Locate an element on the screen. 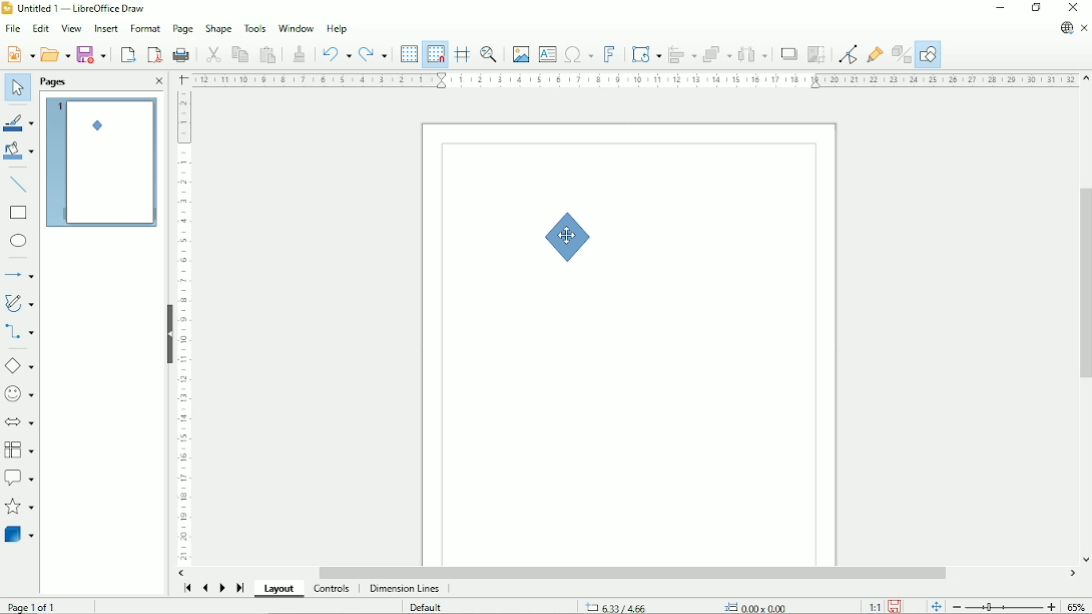  Insert image is located at coordinates (520, 54).